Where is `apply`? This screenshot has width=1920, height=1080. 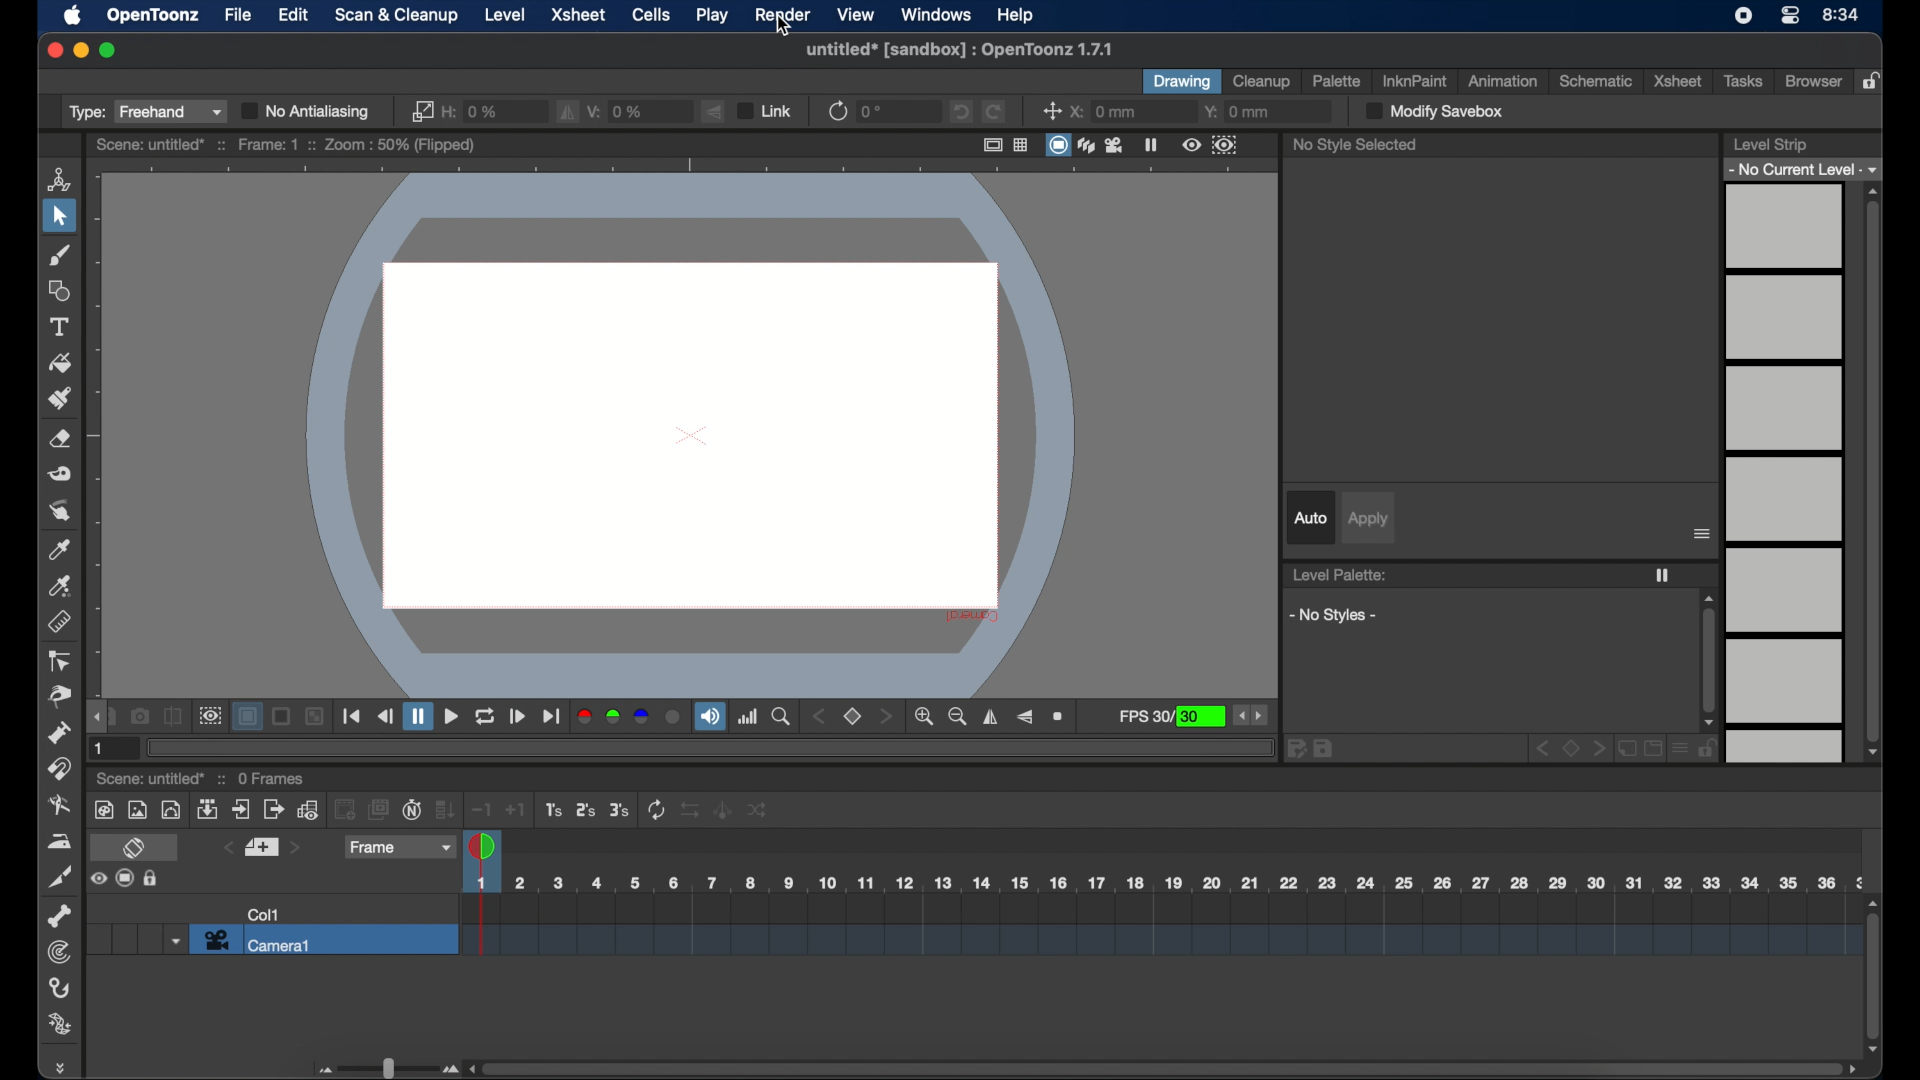 apply is located at coordinates (1369, 519).